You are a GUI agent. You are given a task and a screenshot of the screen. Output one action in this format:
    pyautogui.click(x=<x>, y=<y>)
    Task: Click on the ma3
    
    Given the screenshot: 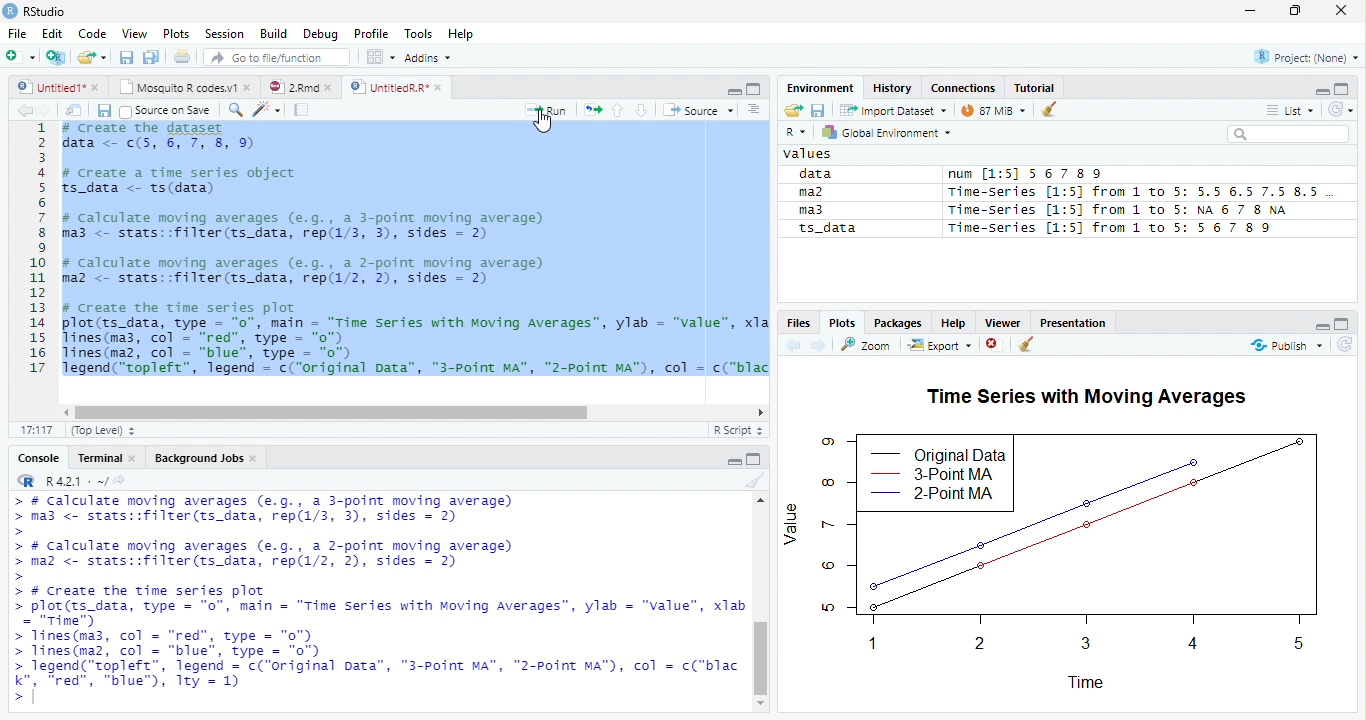 What is the action you would take?
    pyautogui.click(x=820, y=209)
    